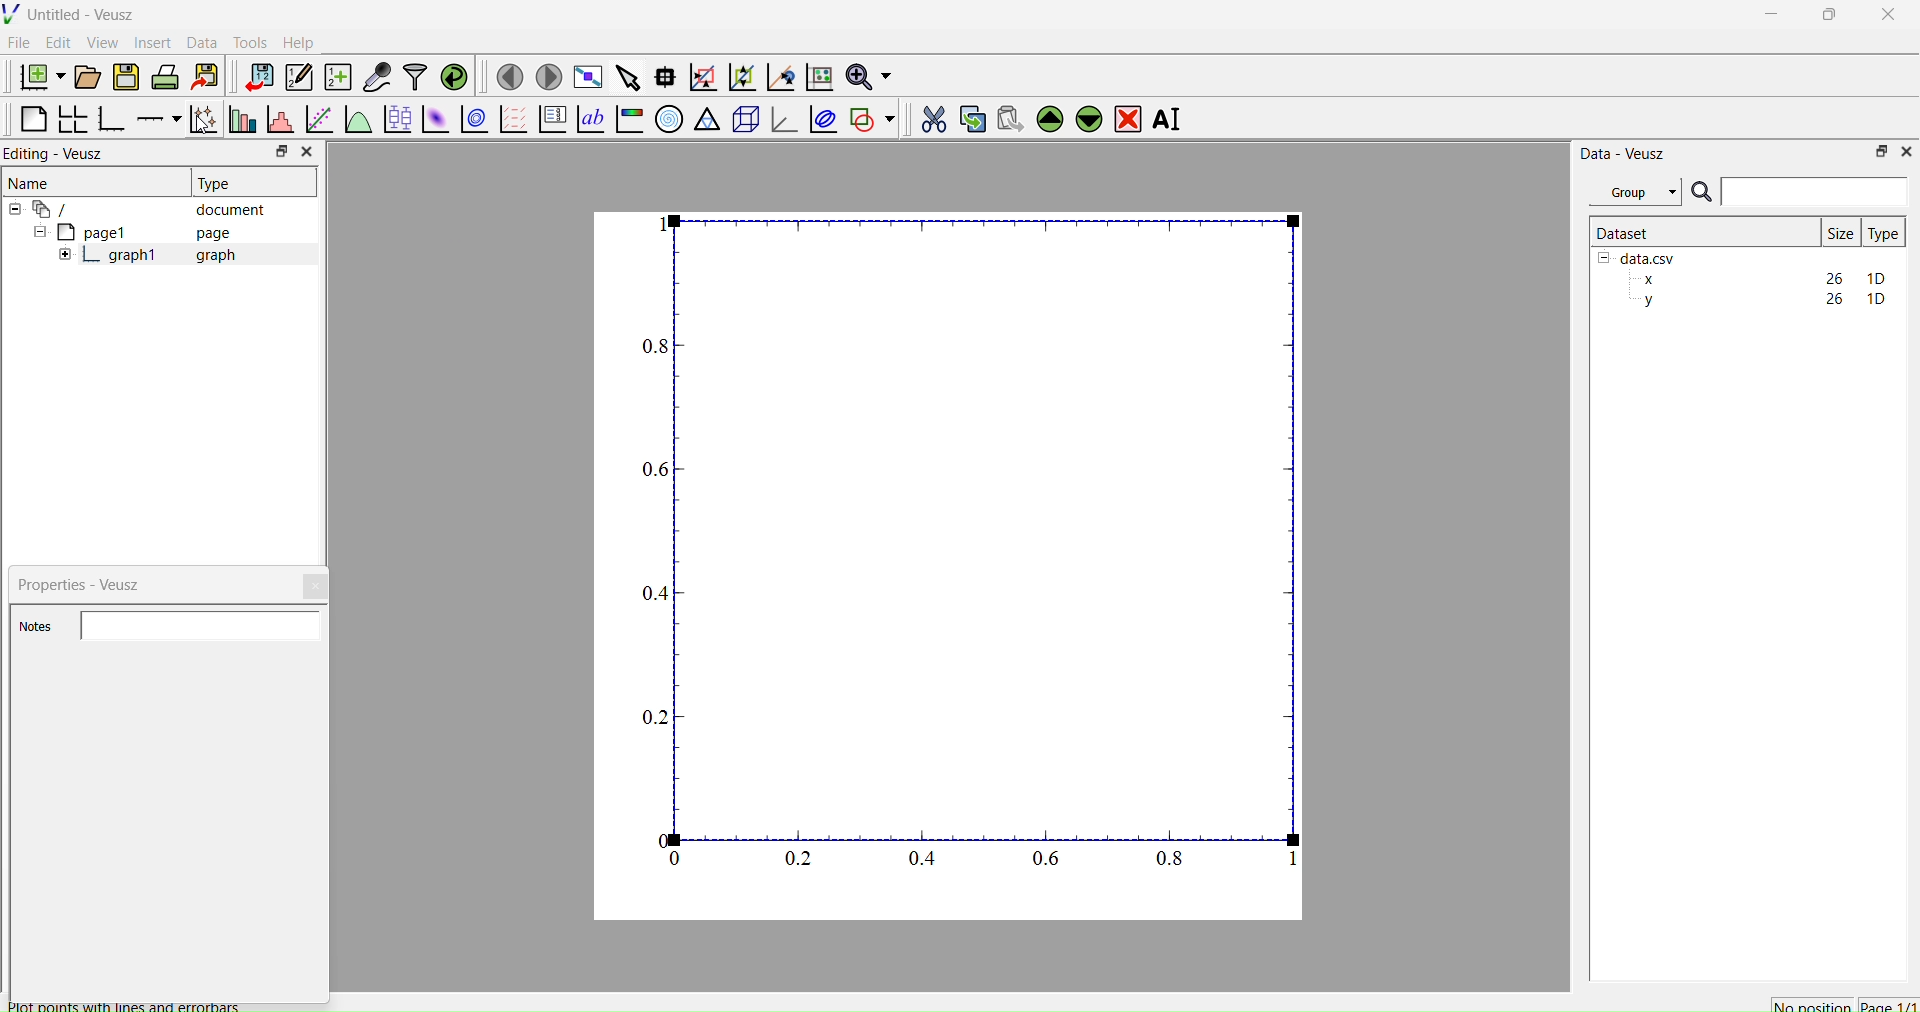  What do you see at coordinates (205, 78) in the screenshot?
I see `Export to graphics format` at bounding box center [205, 78].